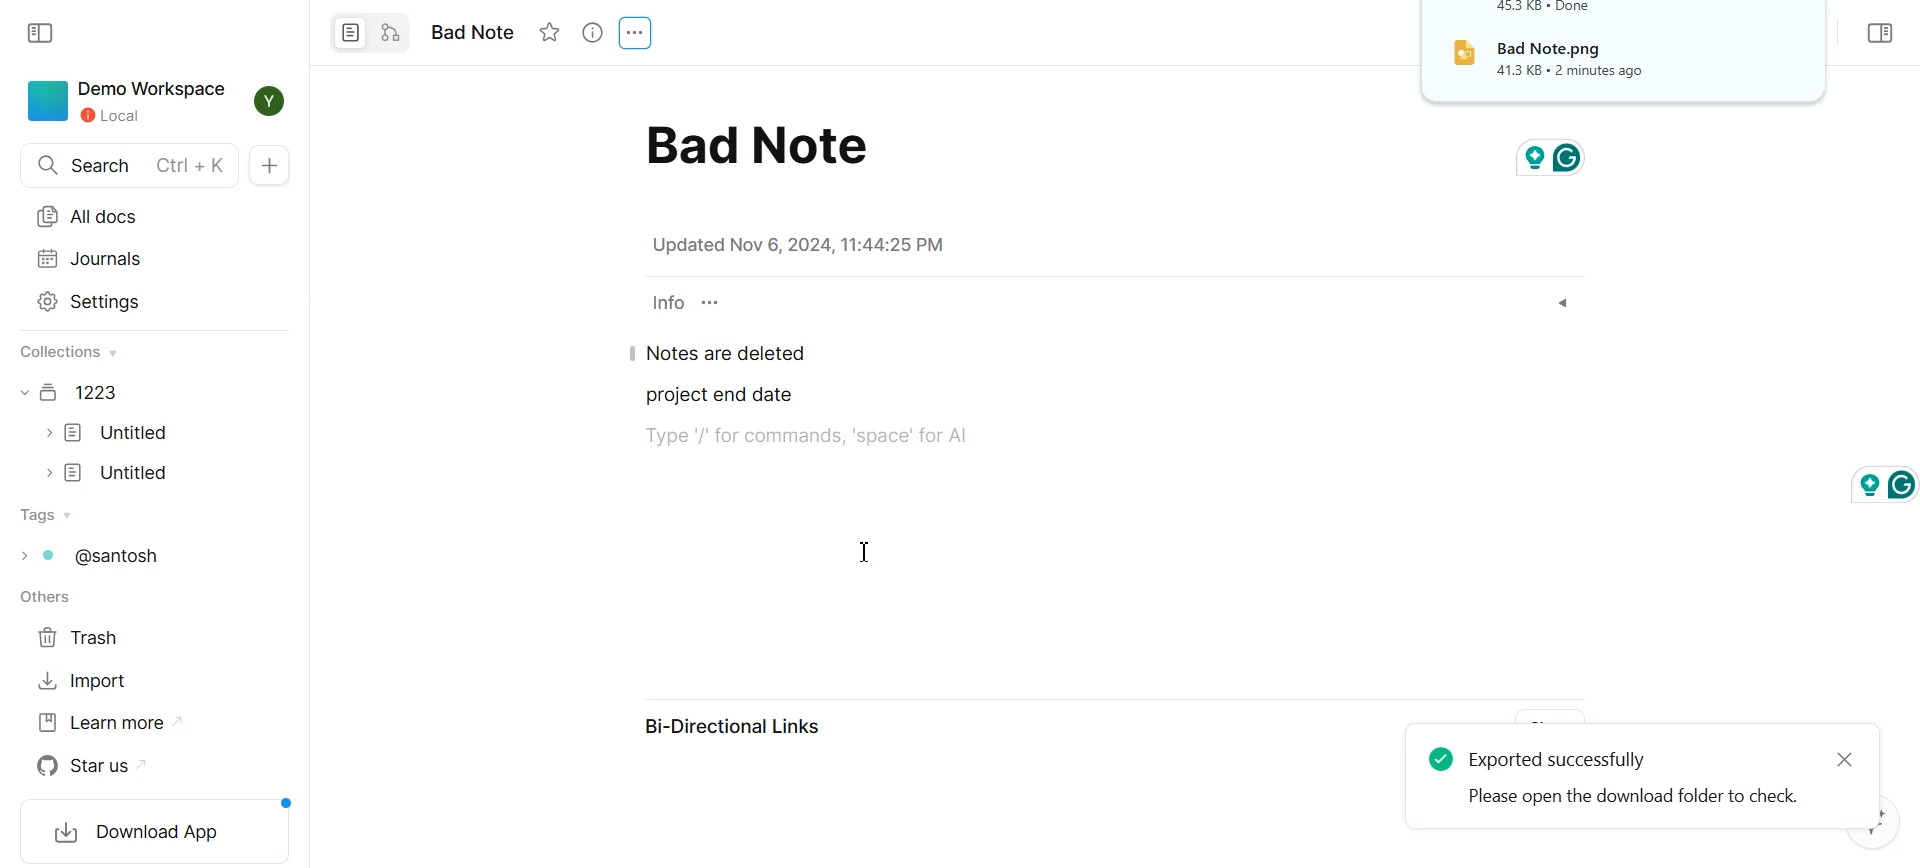  Describe the element at coordinates (725, 723) in the screenshot. I see `Bi-Directional Links` at that location.